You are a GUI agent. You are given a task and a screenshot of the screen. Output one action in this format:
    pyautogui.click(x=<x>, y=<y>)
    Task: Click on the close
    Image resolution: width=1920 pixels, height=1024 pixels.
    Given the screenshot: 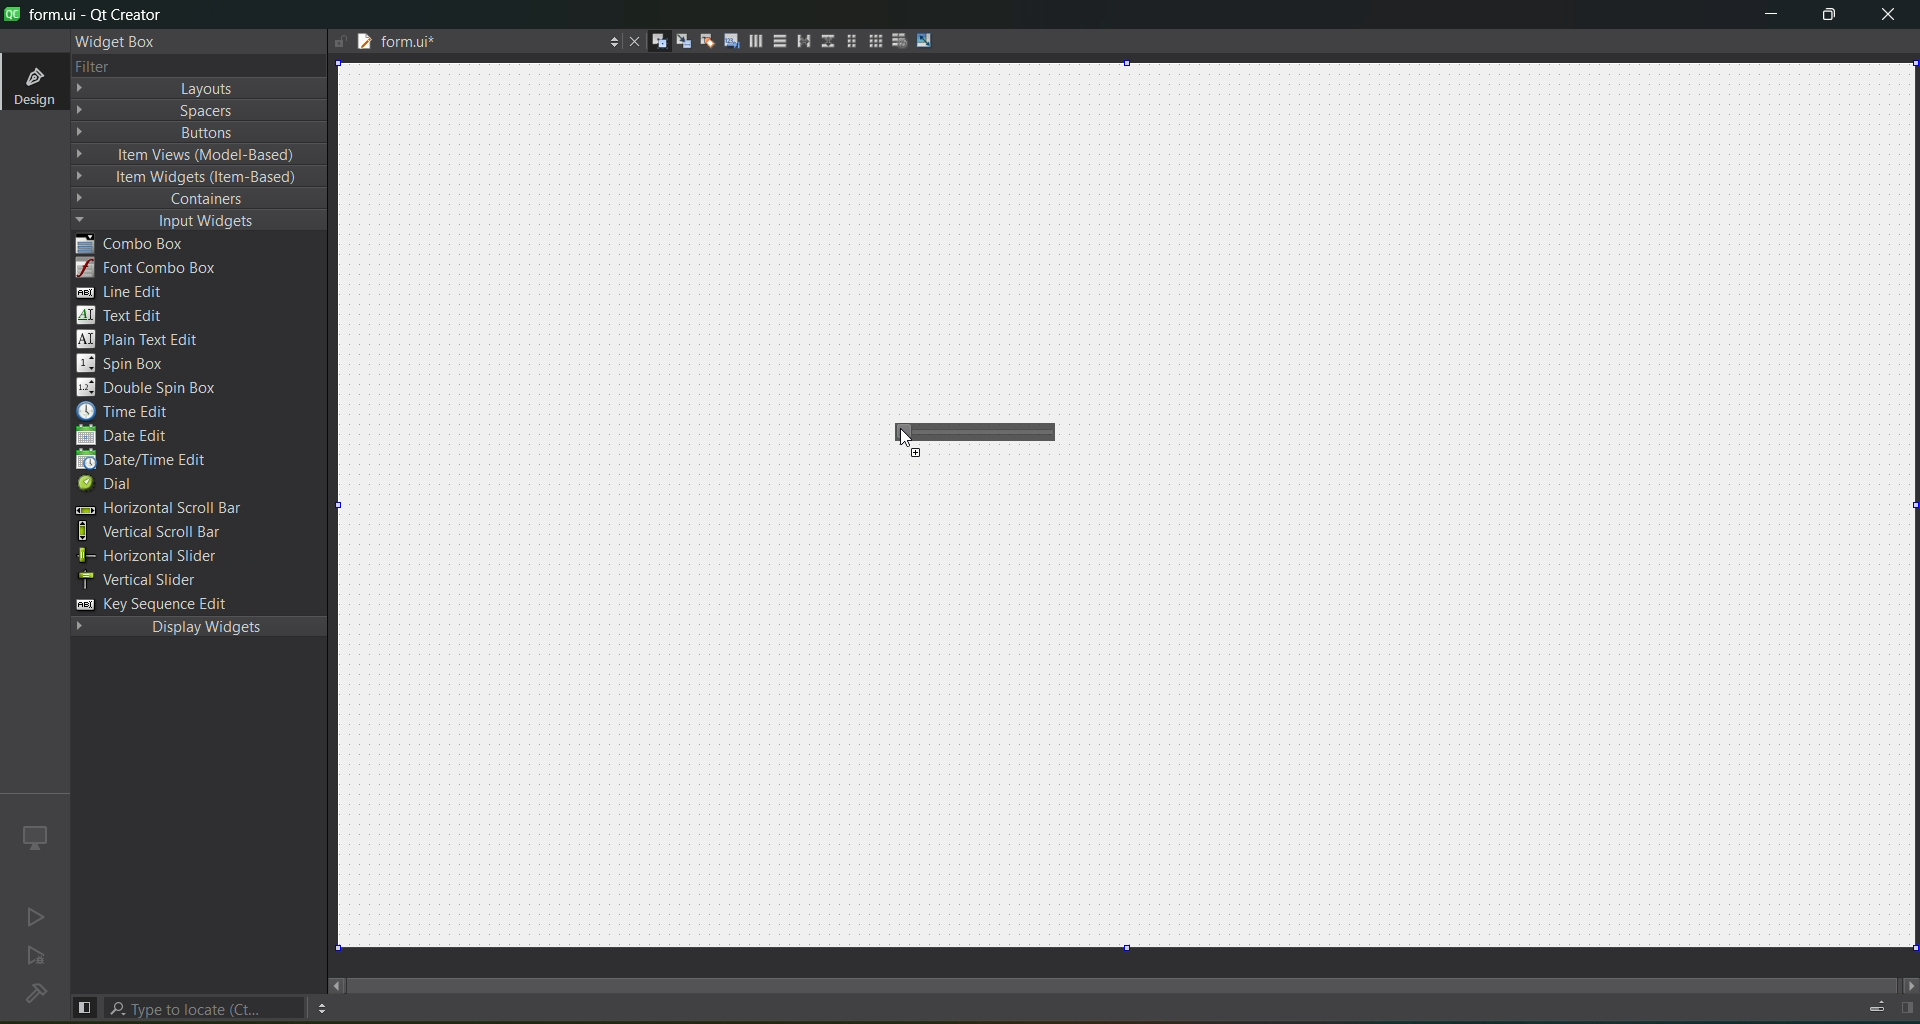 What is the action you would take?
    pyautogui.click(x=1890, y=16)
    